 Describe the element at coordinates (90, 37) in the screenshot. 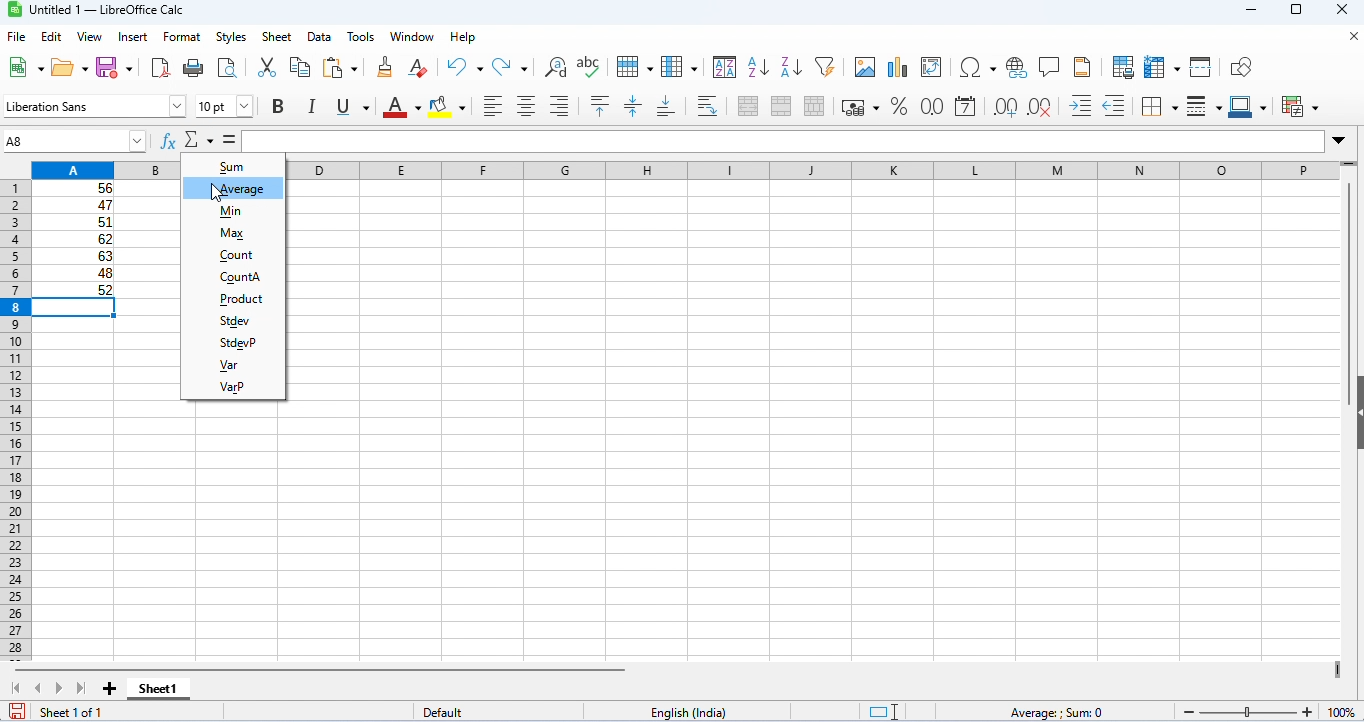

I see `view` at that location.